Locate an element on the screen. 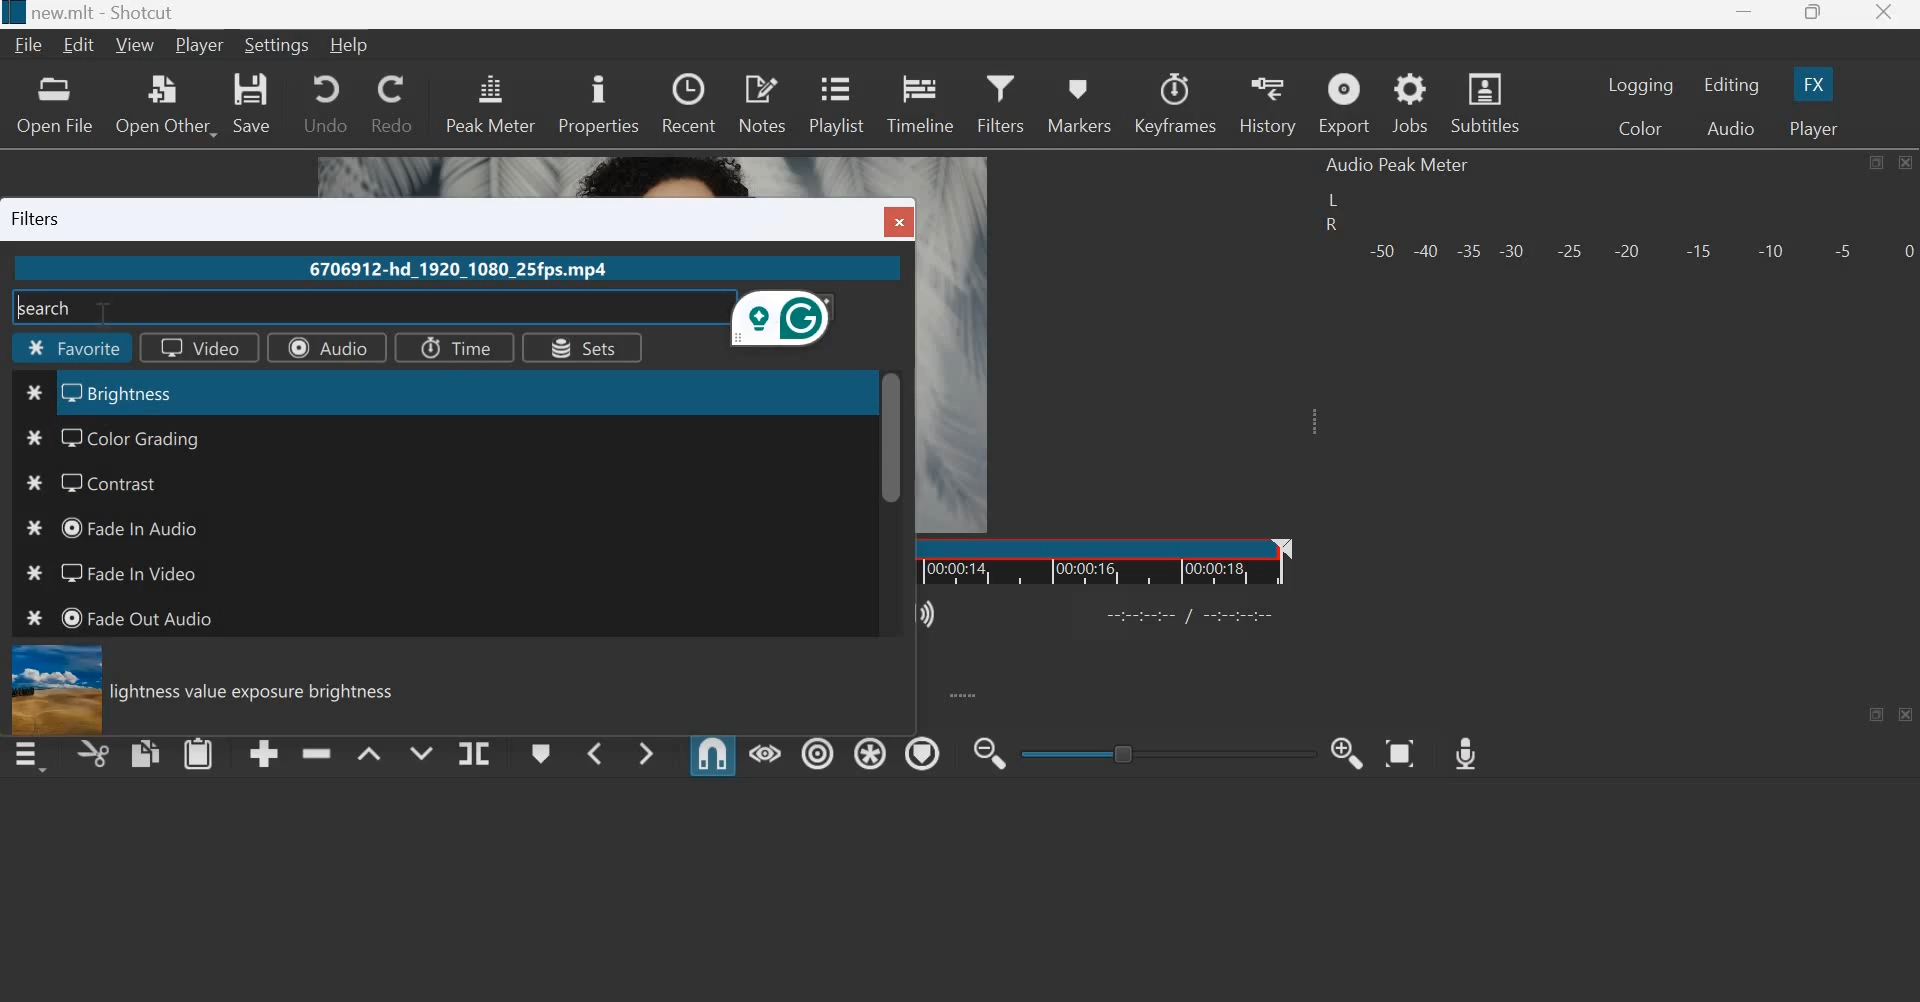  Ripple Markers is located at coordinates (922, 753).